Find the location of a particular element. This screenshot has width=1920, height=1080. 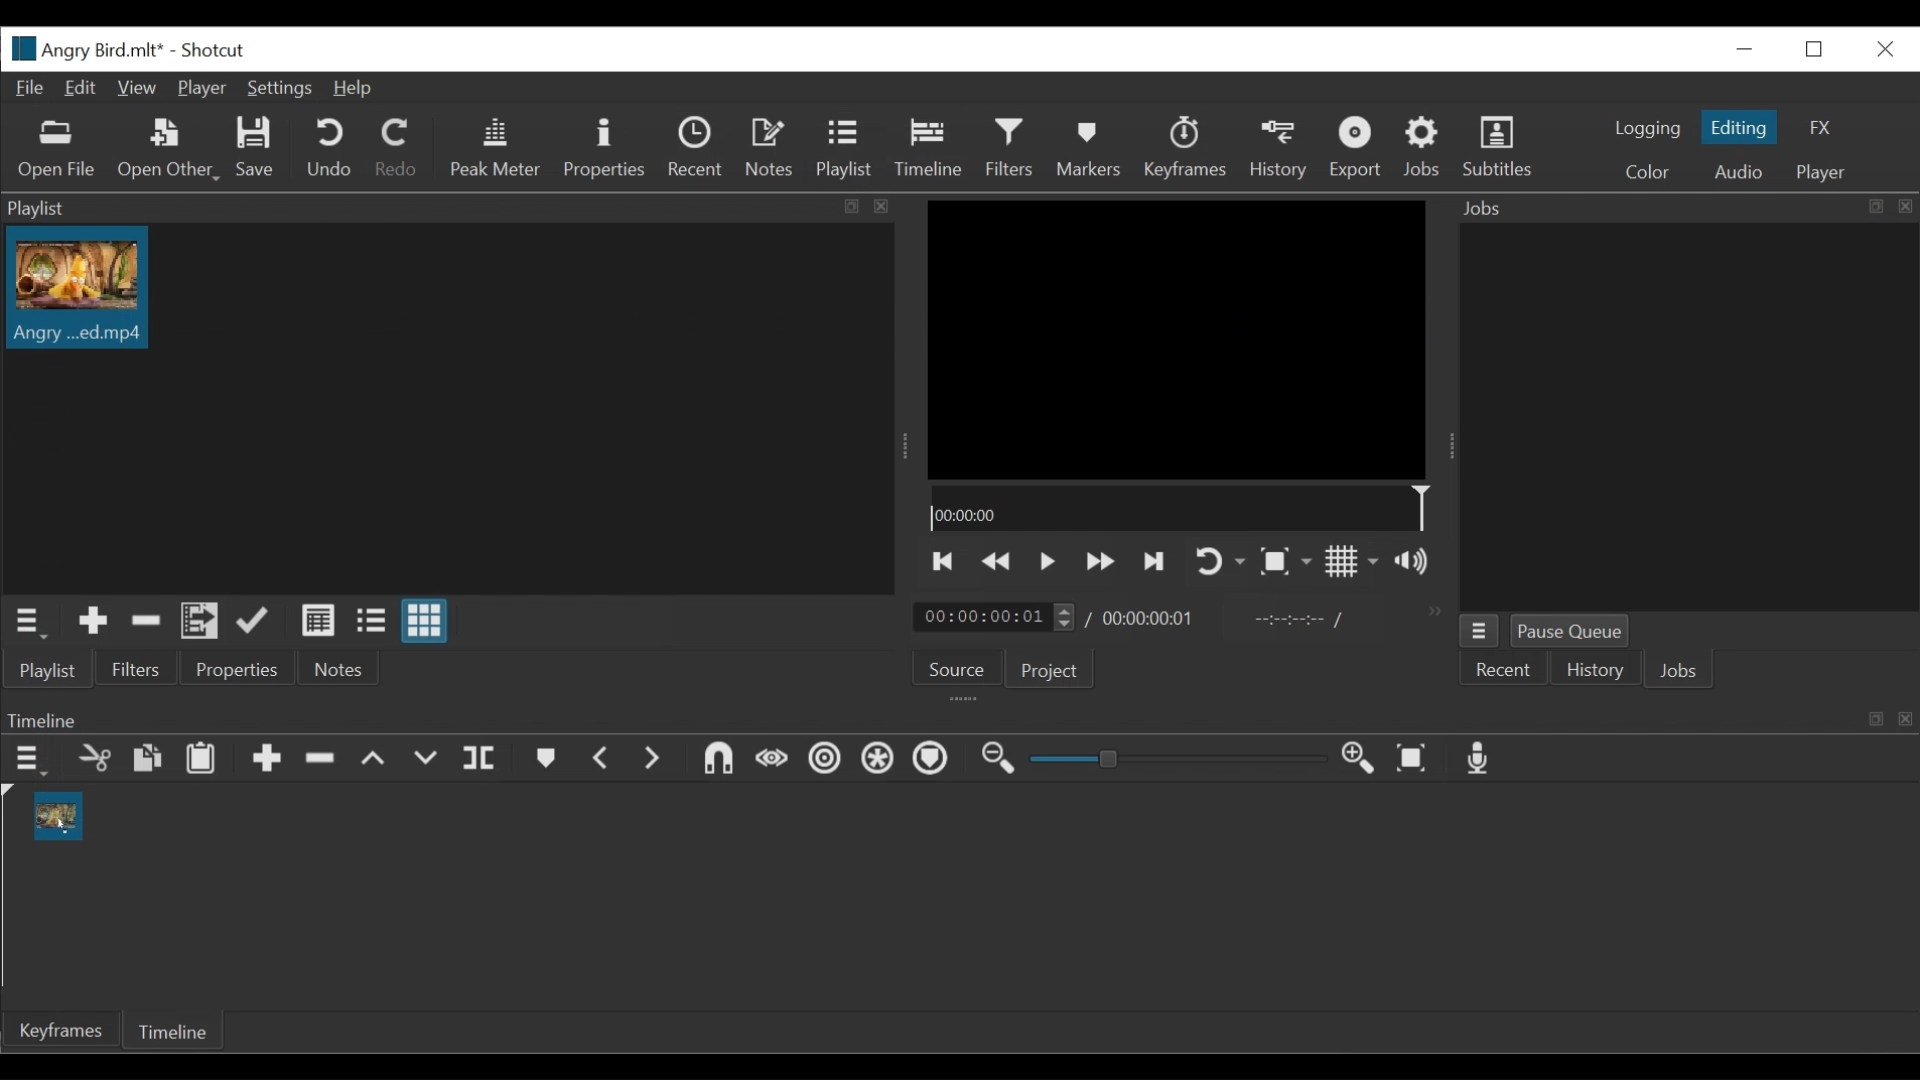

Peak Meter is located at coordinates (493, 148).